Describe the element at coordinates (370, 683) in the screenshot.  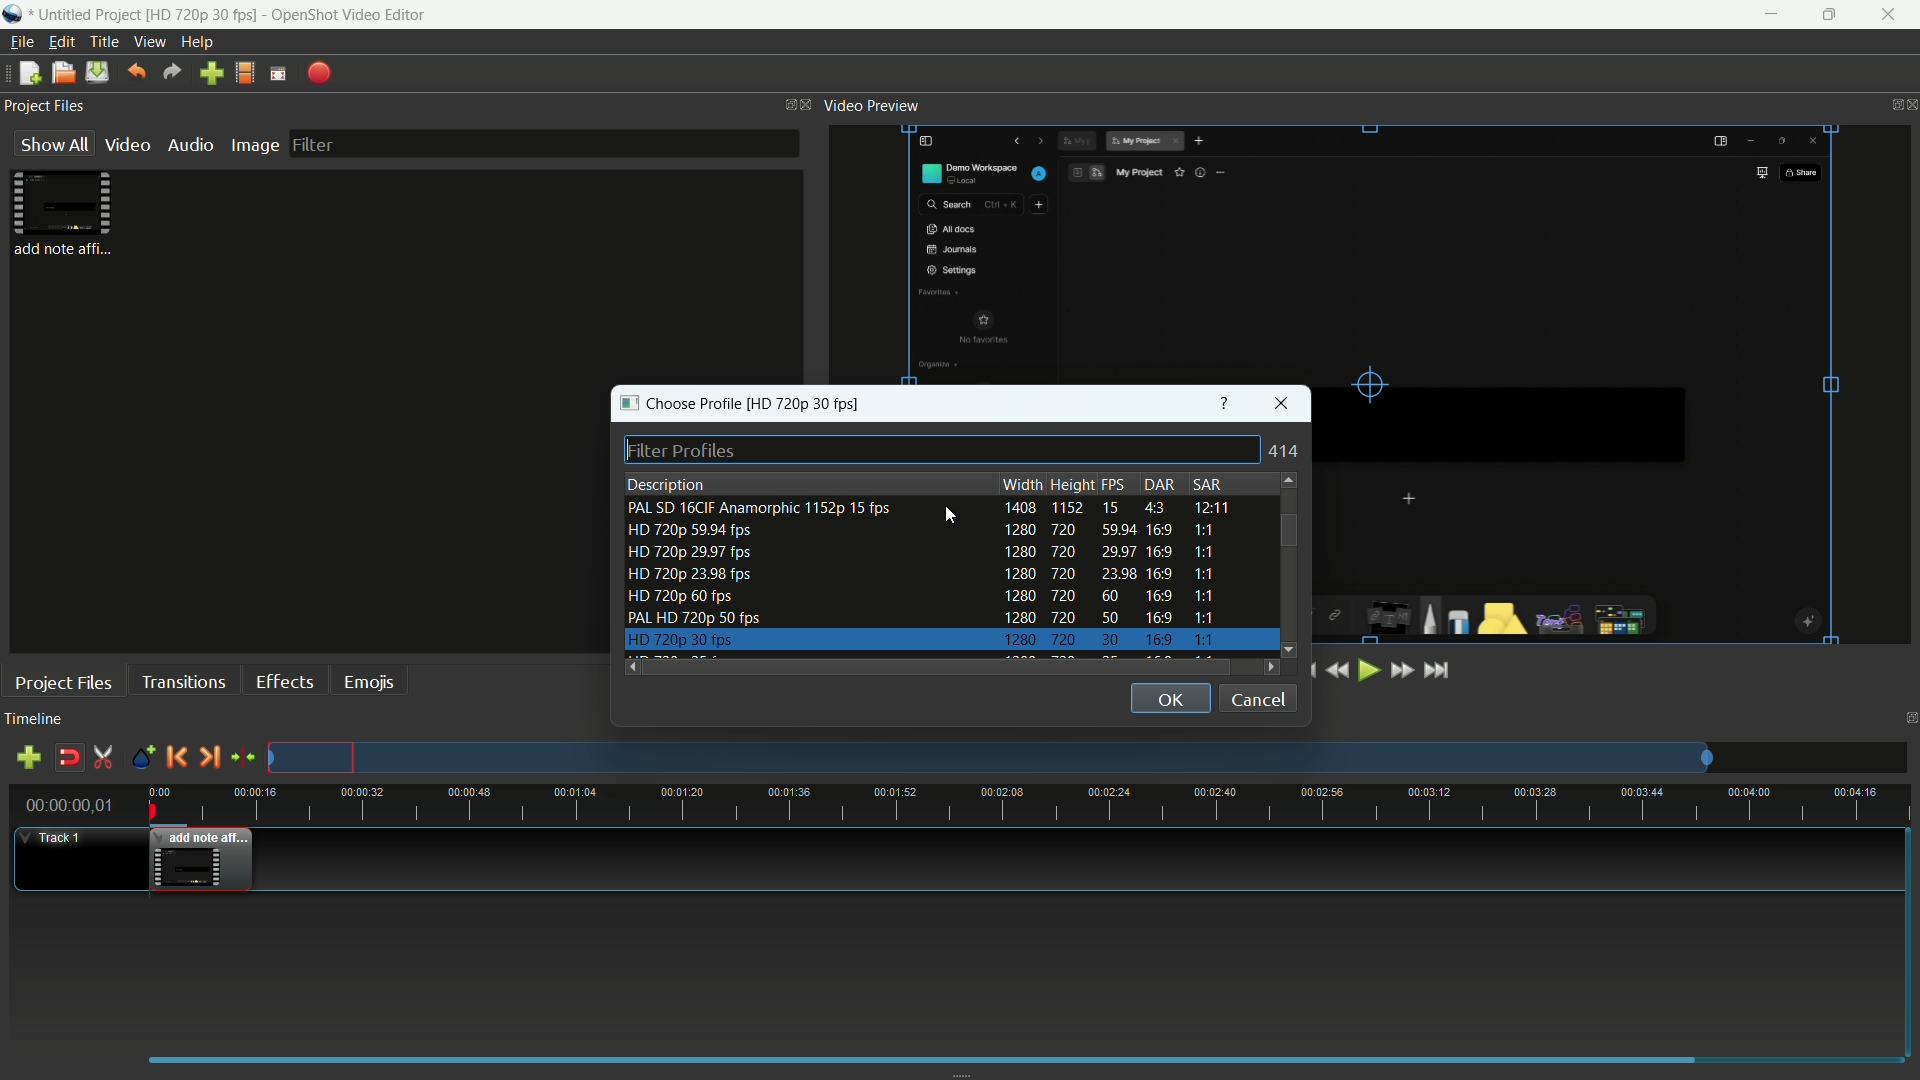
I see `emojis` at that location.